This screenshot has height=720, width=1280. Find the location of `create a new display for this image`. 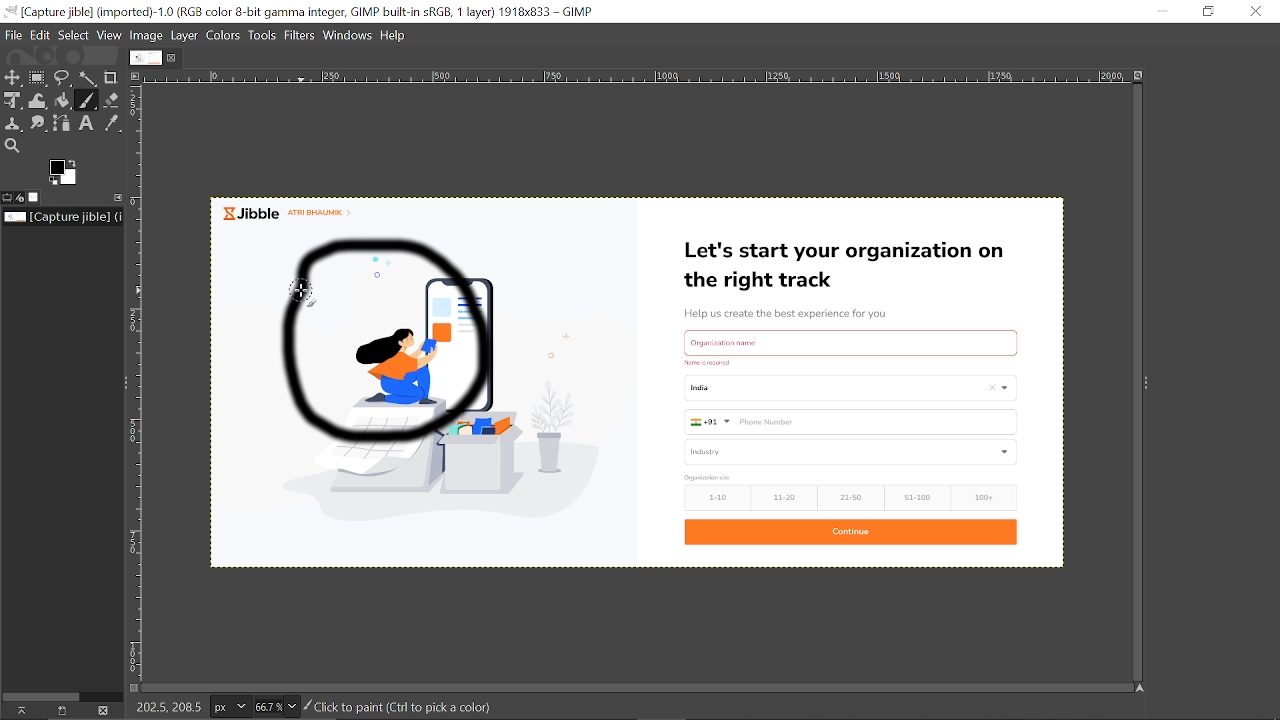

create a new display for this image is located at coordinates (59, 710).